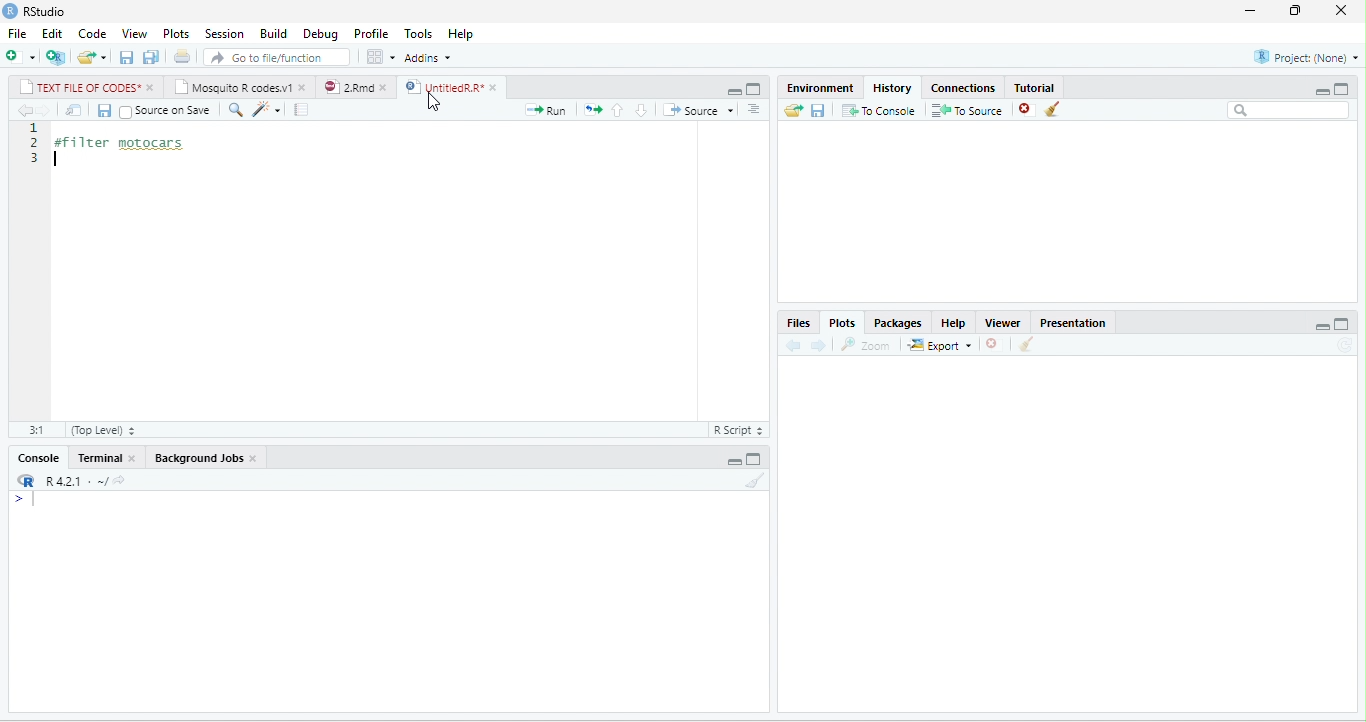 Image resolution: width=1366 pixels, height=722 pixels. Describe the element at coordinates (1307, 57) in the screenshot. I see `Project(None)` at that location.